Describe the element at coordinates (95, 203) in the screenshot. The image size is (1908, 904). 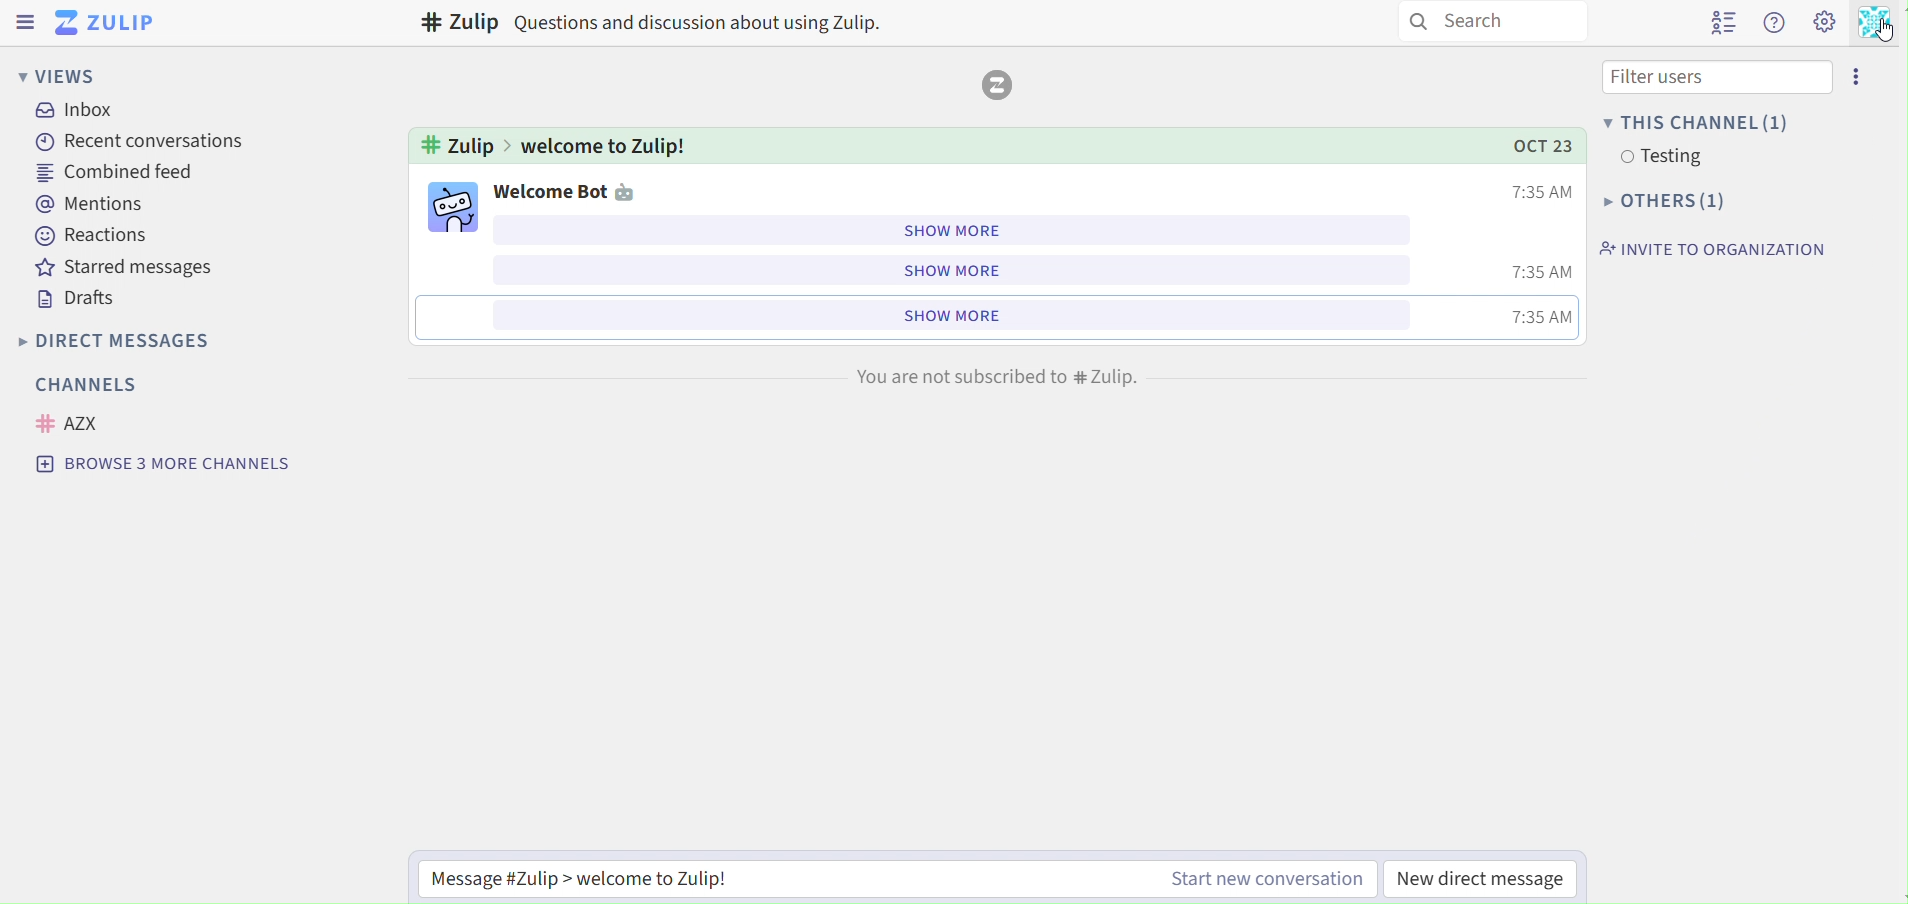
I see `mentions` at that location.